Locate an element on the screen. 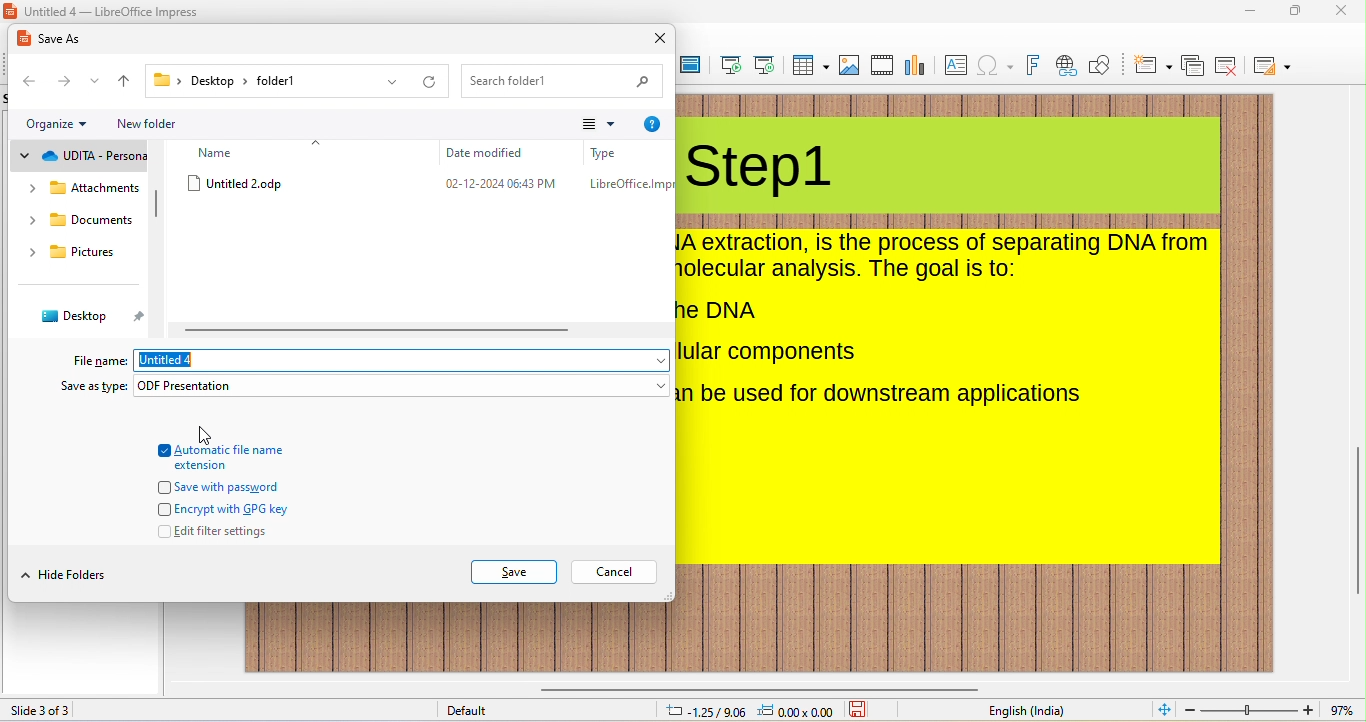 The image size is (1366, 722). automatic file name extension is located at coordinates (236, 458).